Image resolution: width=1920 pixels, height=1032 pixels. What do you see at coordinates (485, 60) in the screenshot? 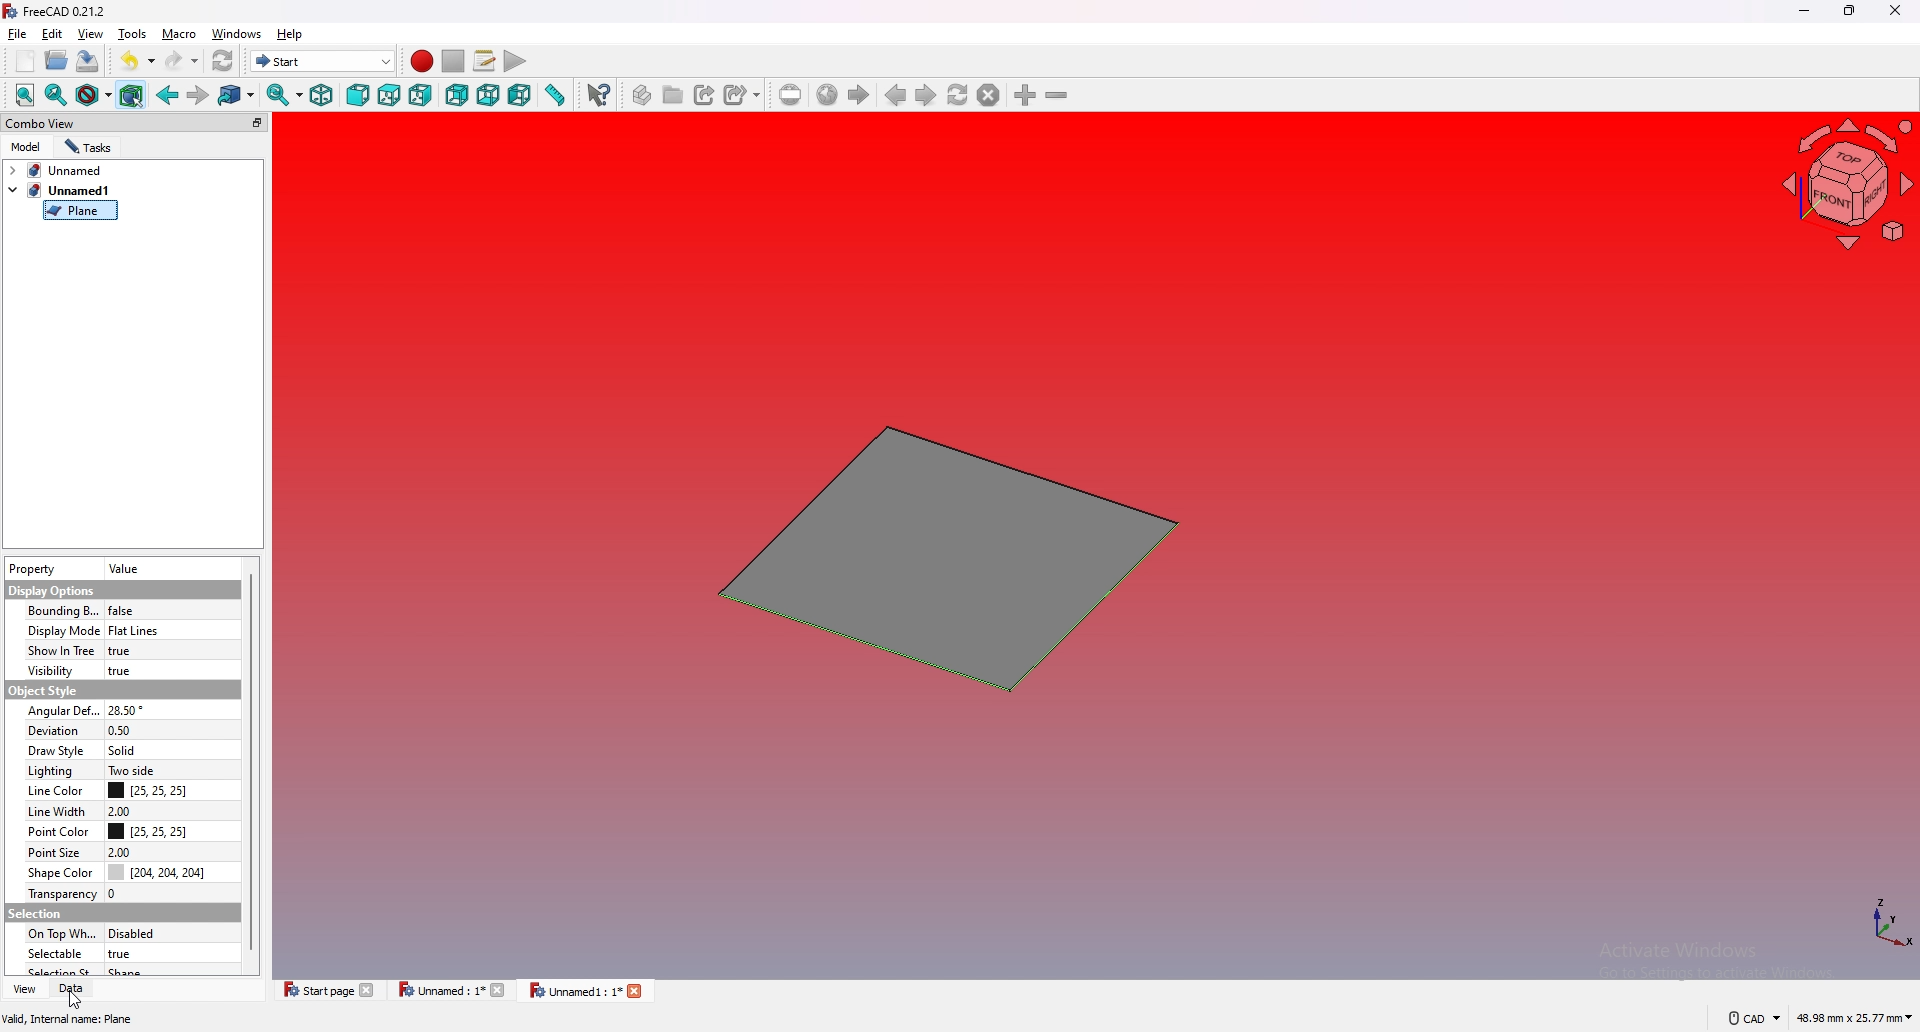
I see `macros` at bounding box center [485, 60].